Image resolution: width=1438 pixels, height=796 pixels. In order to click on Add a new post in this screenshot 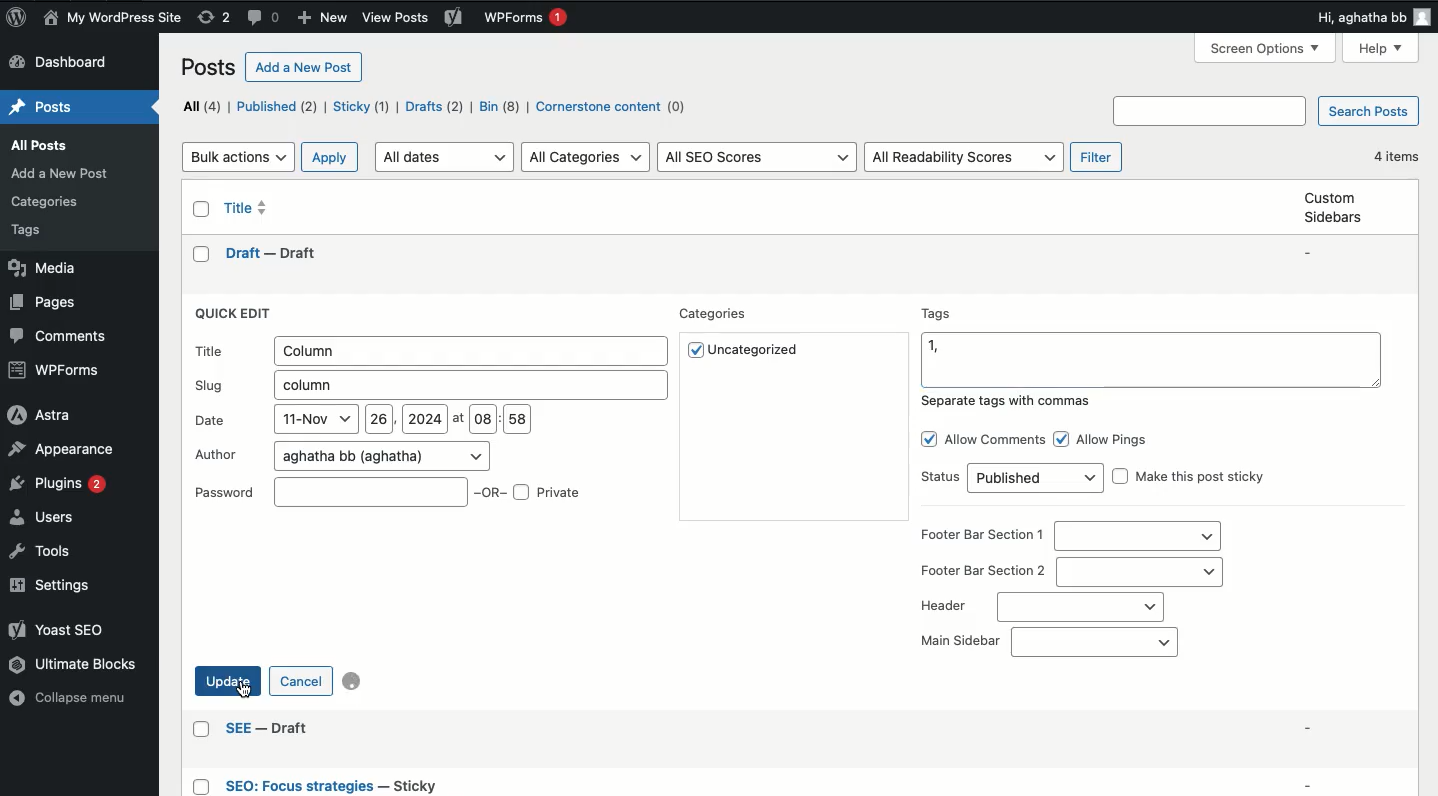, I will do `click(304, 67)`.